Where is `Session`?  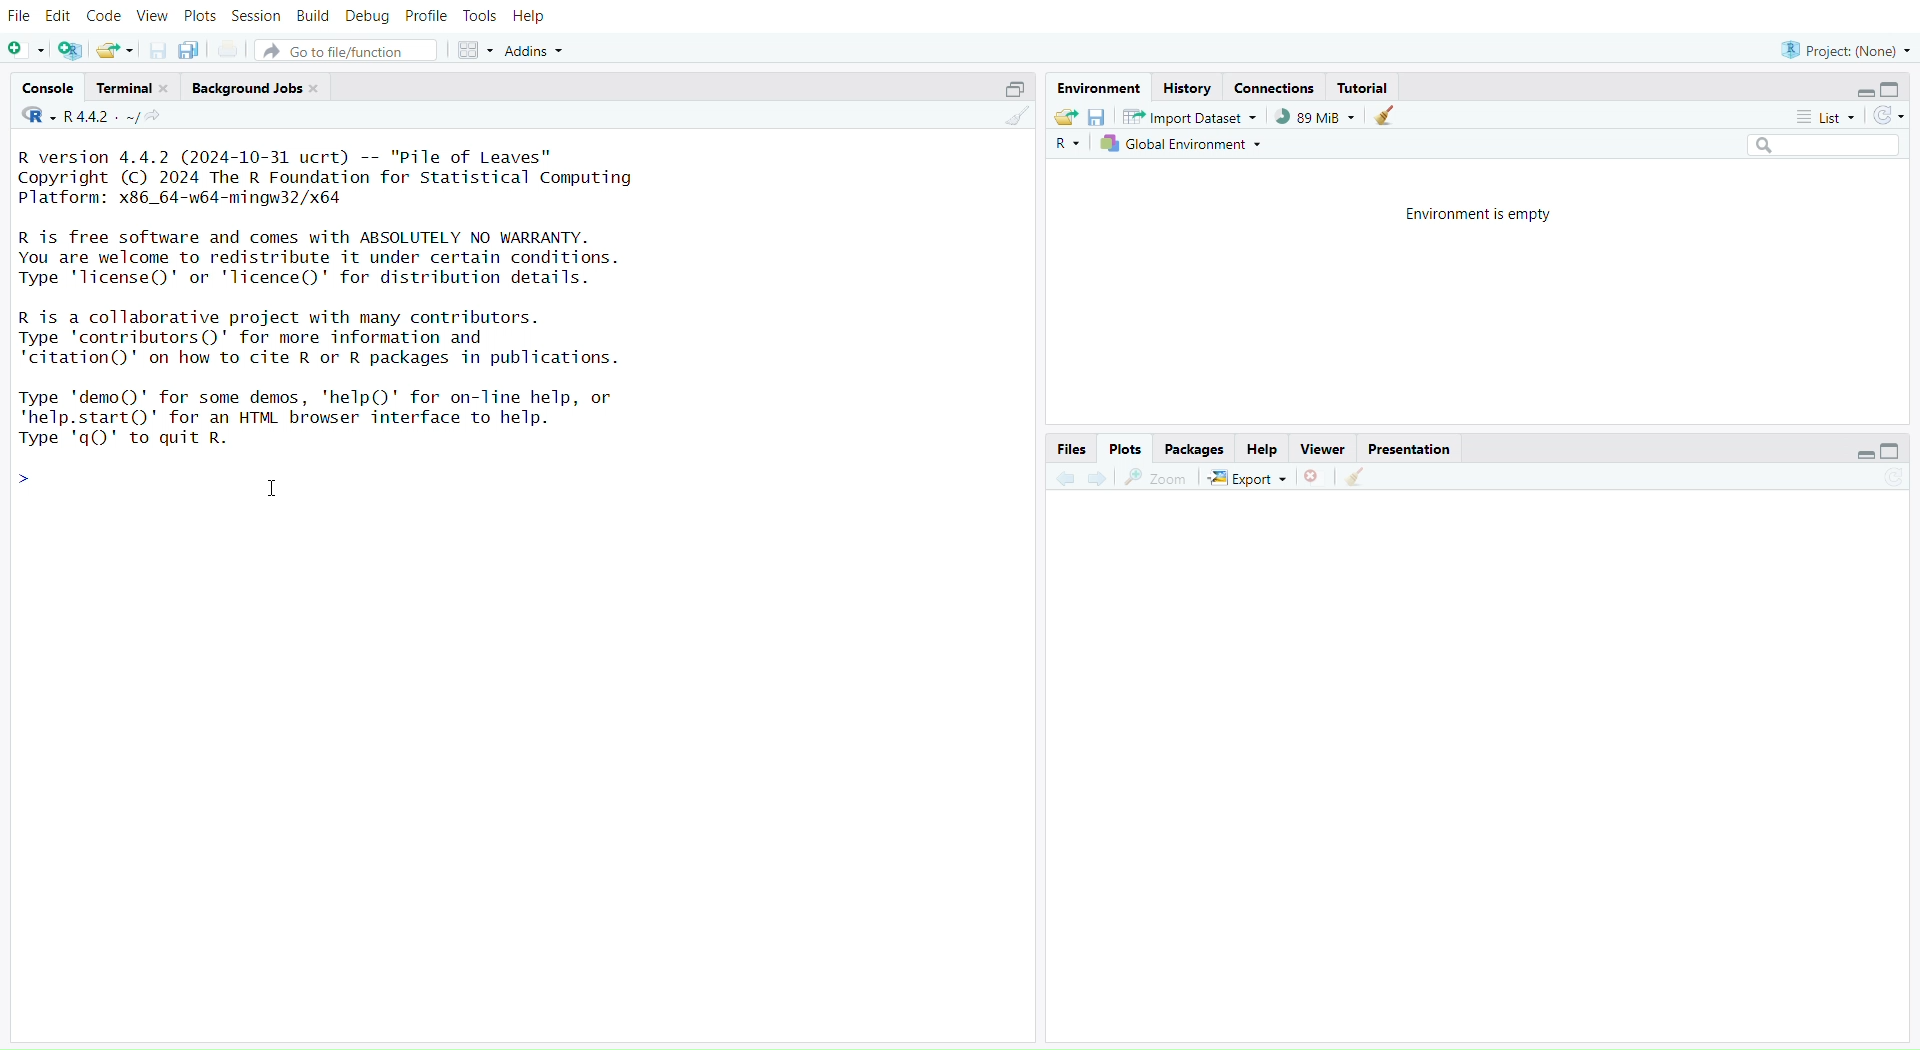
Session is located at coordinates (258, 16).